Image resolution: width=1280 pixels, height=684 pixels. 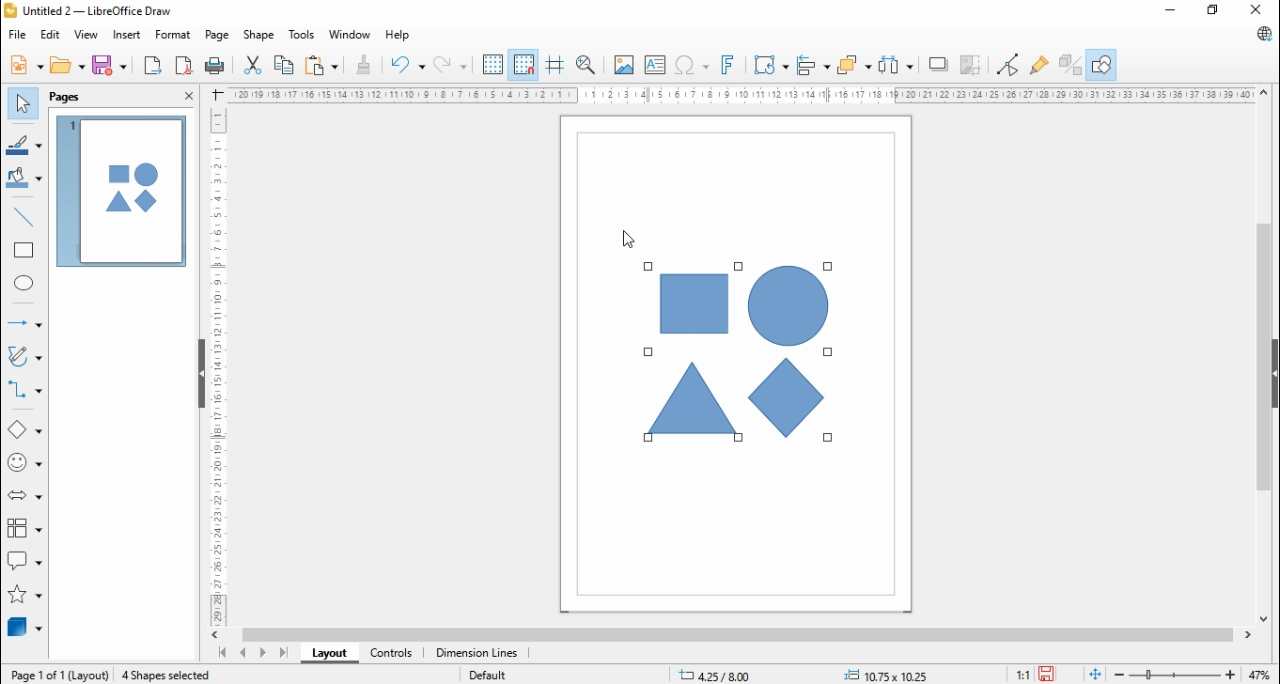 I want to click on last page, so click(x=283, y=653).